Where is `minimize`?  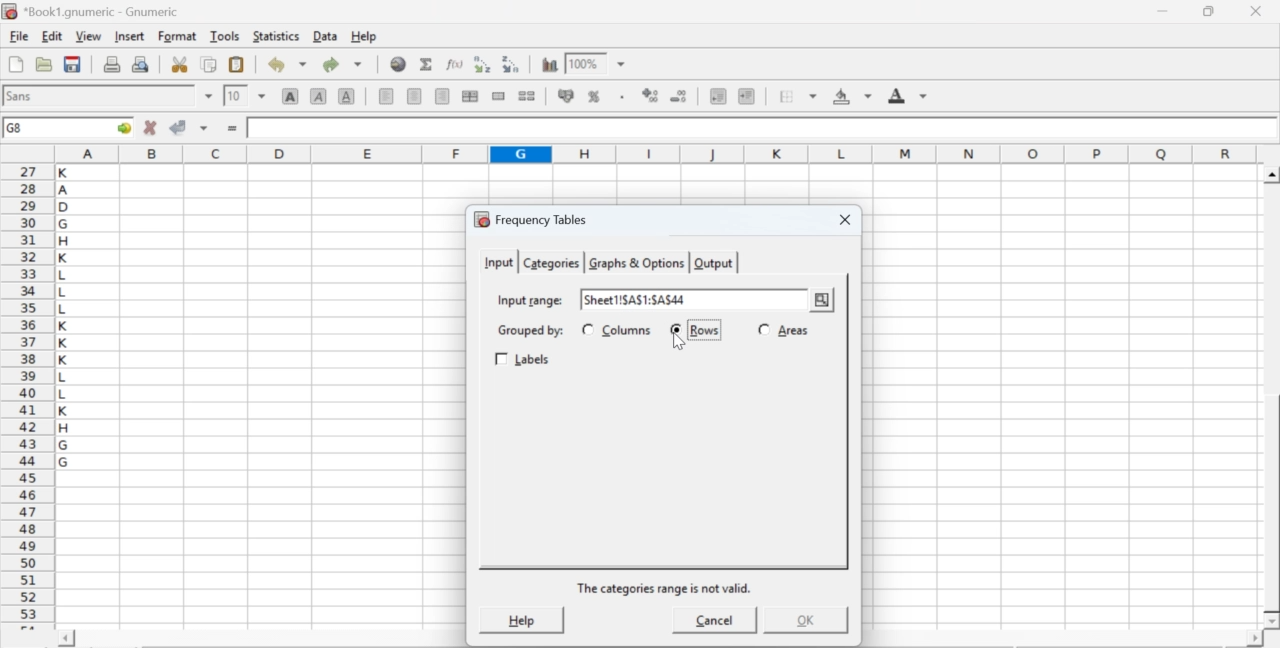 minimize is located at coordinates (1164, 11).